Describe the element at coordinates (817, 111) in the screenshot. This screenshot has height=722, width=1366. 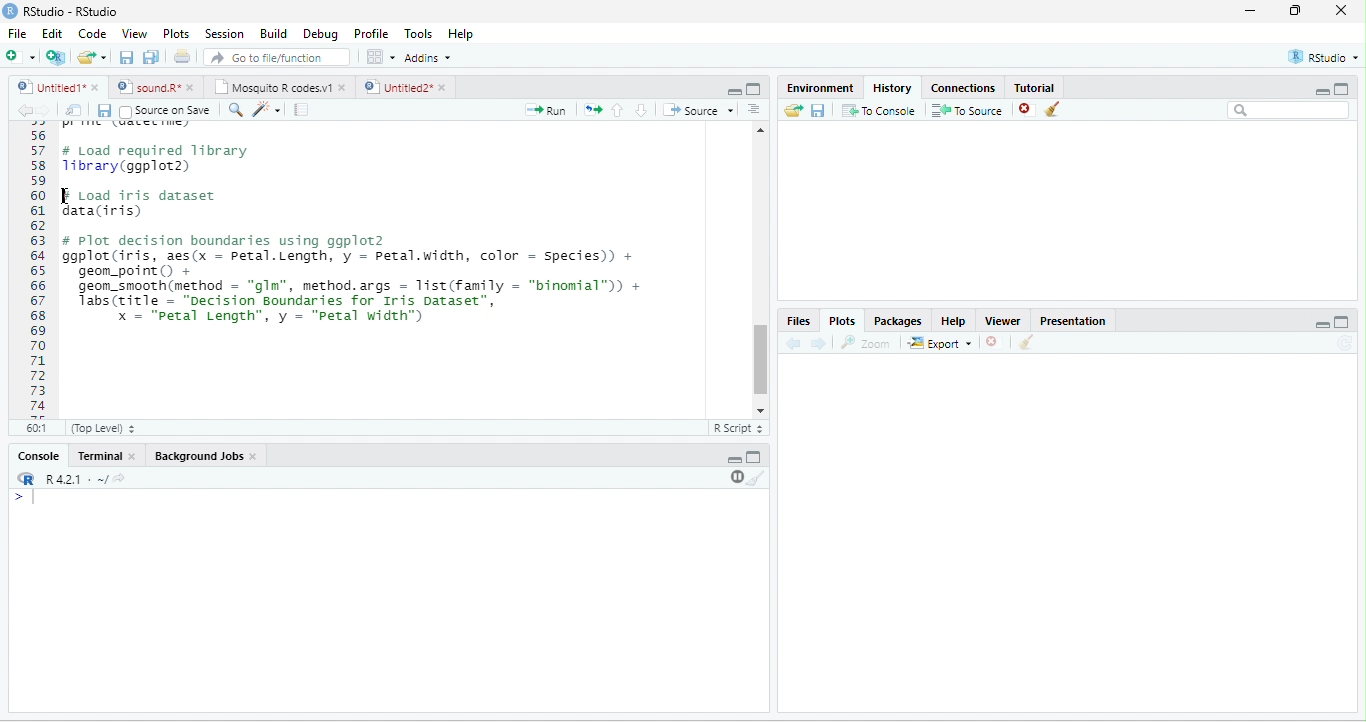
I see `save` at that location.